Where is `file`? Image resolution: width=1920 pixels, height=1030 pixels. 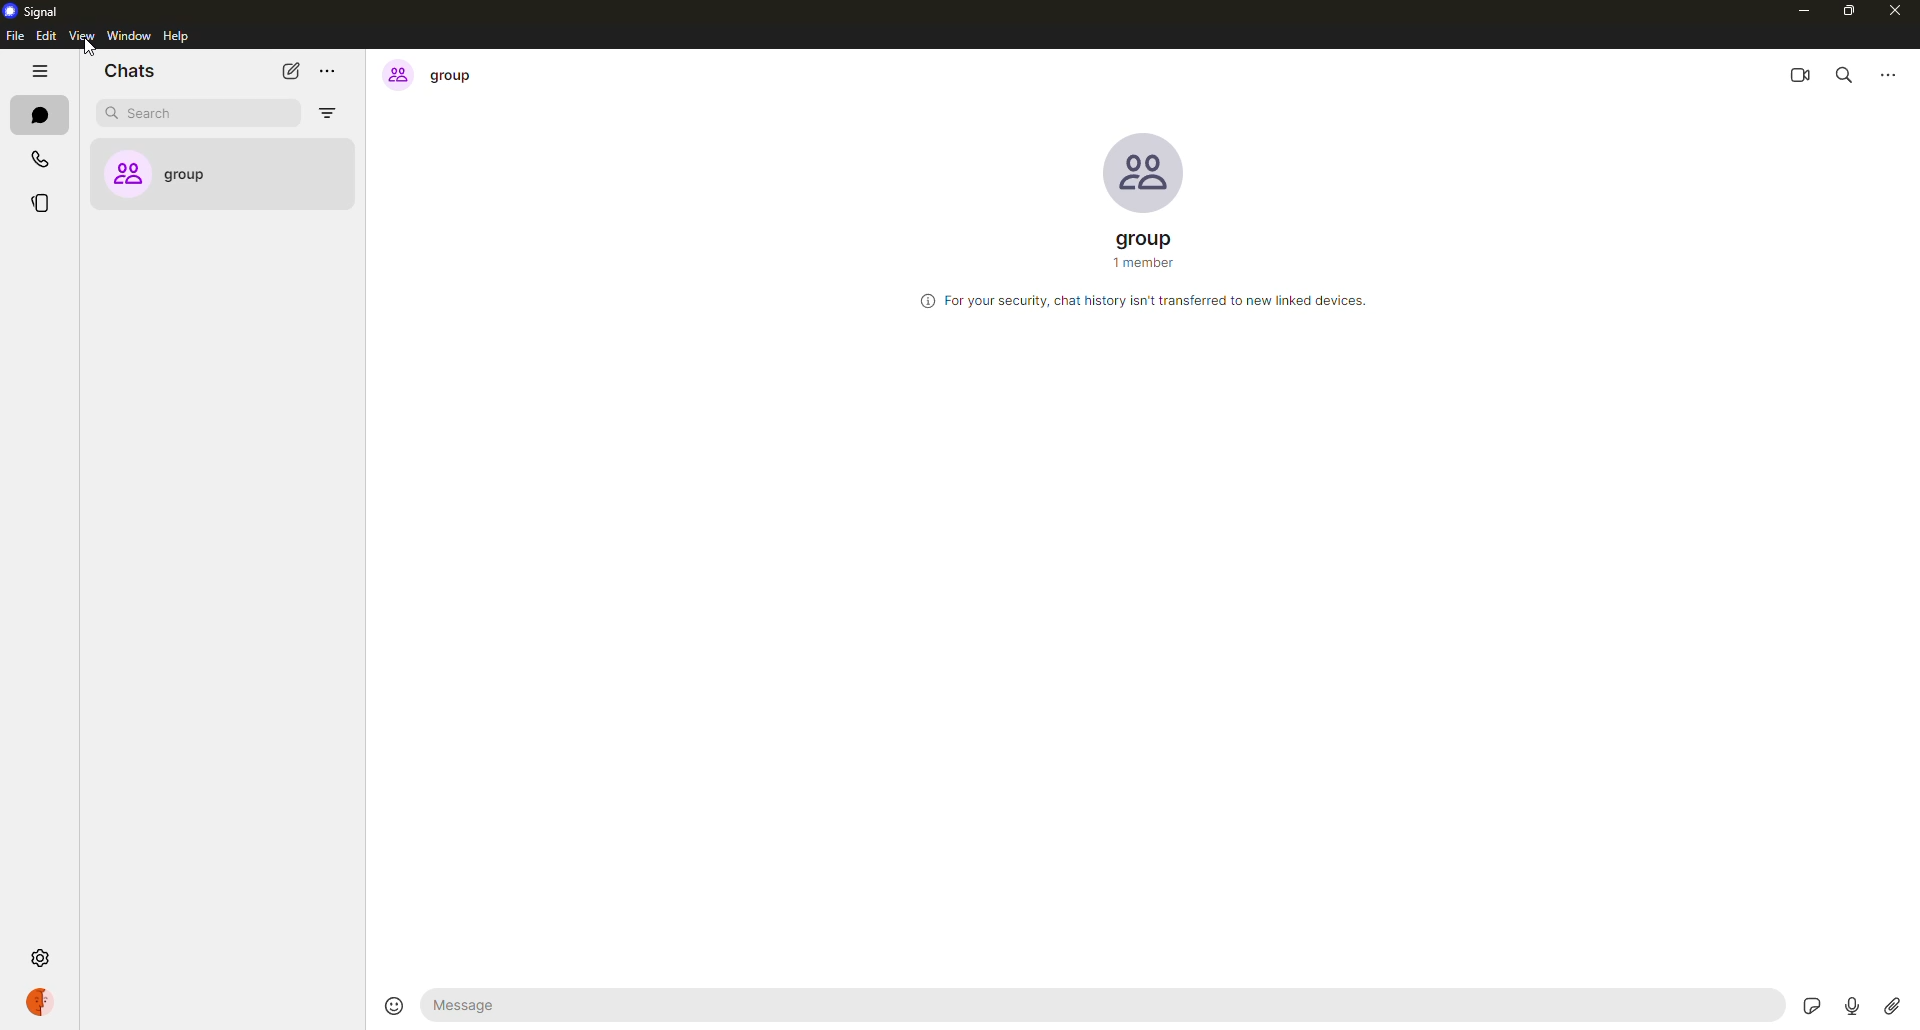
file is located at coordinates (14, 38).